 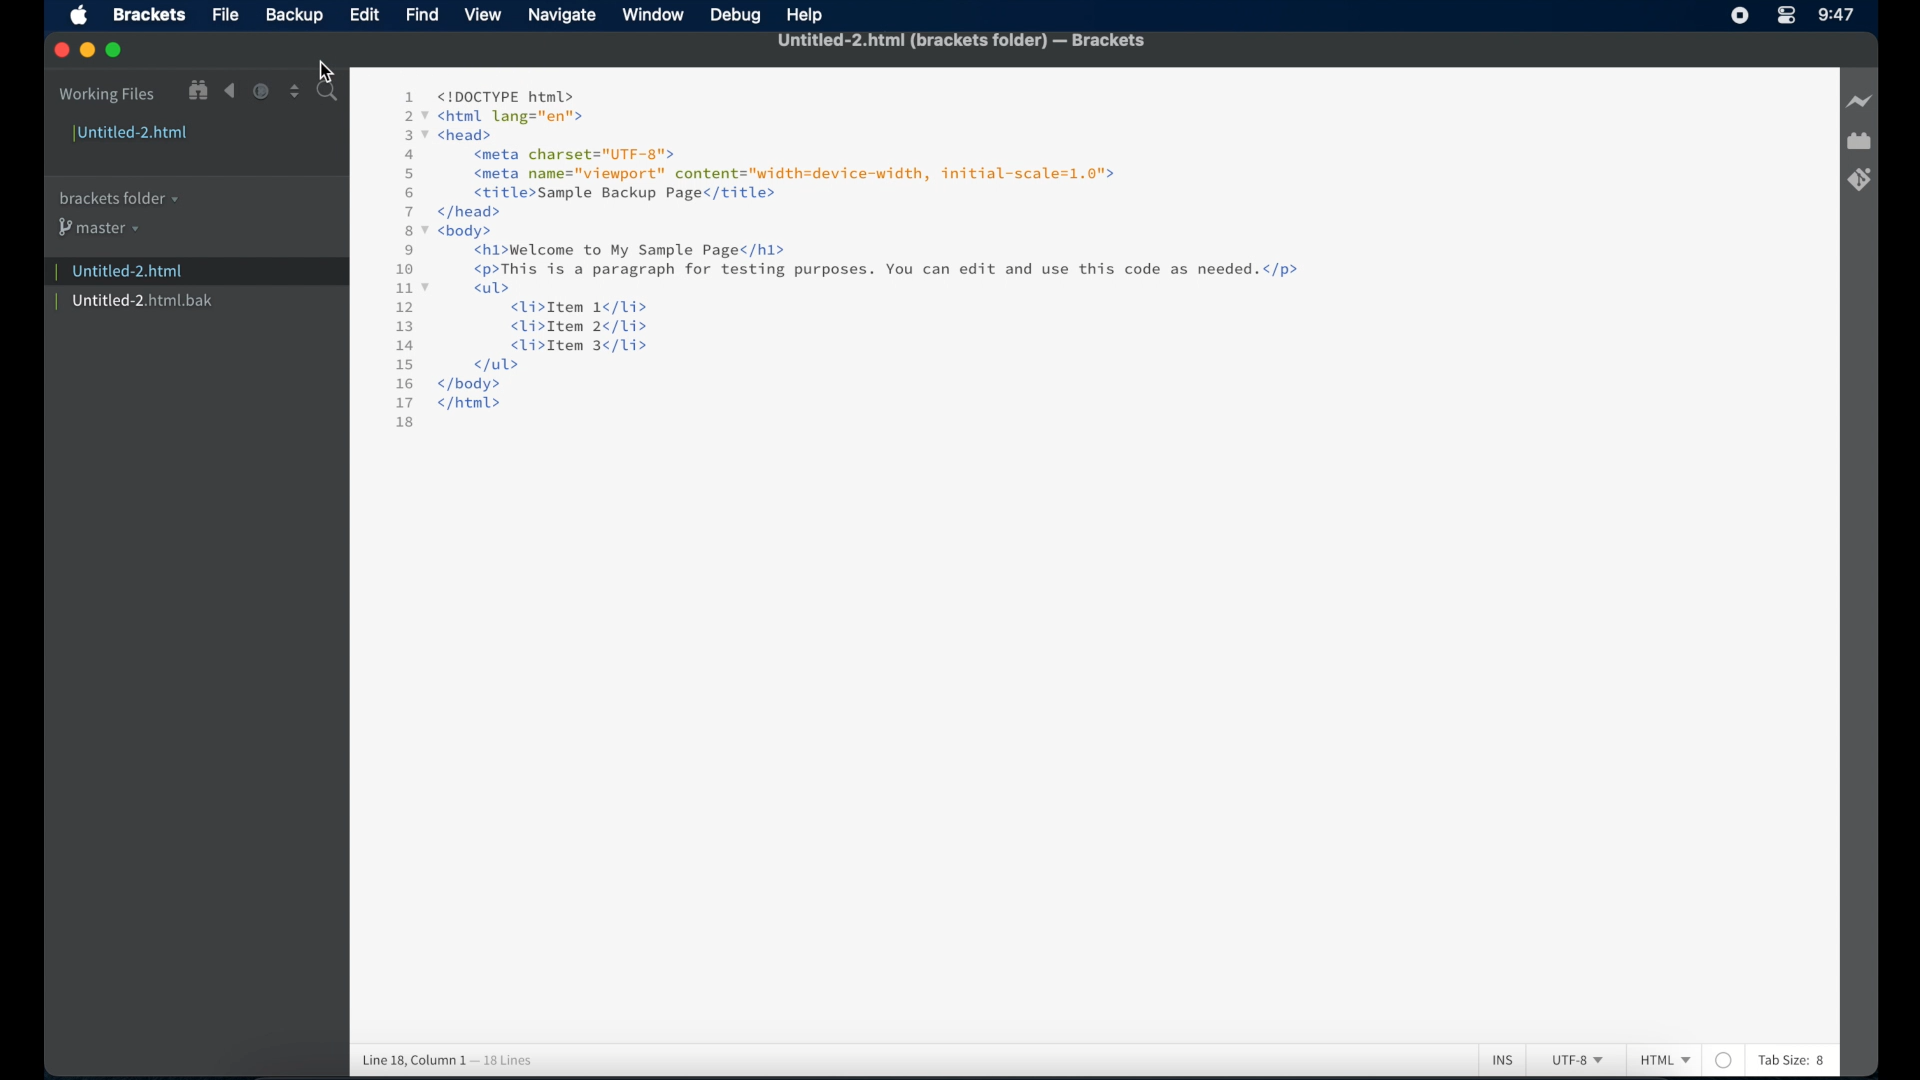 I want to click on search bar, so click(x=329, y=92).